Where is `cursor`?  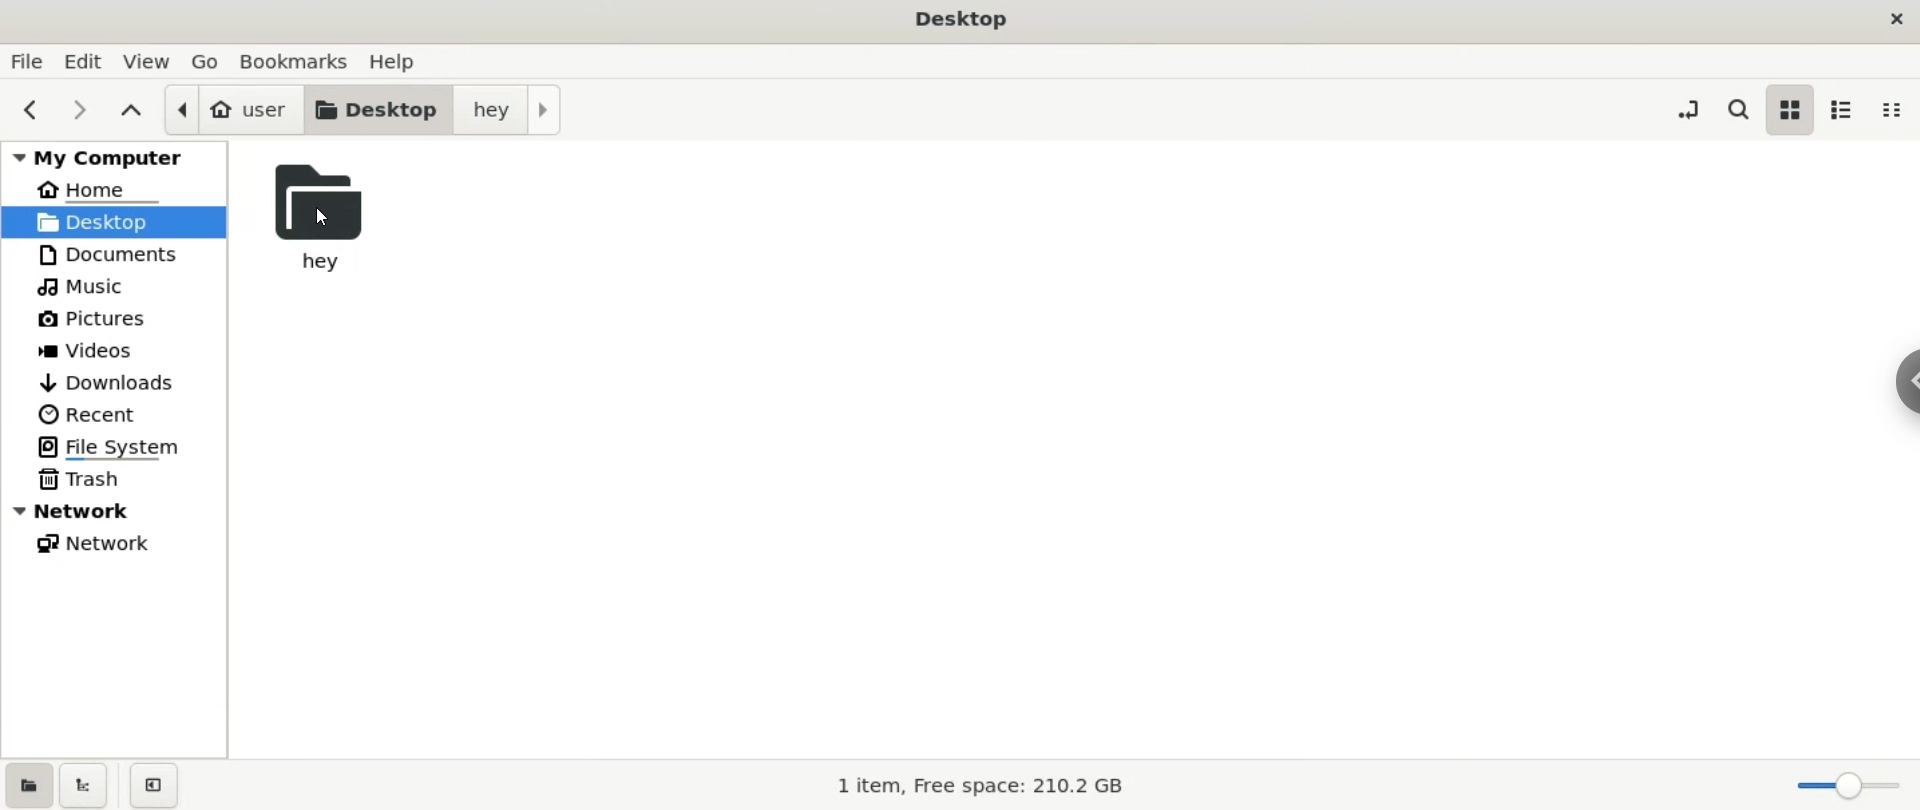
cursor is located at coordinates (327, 215).